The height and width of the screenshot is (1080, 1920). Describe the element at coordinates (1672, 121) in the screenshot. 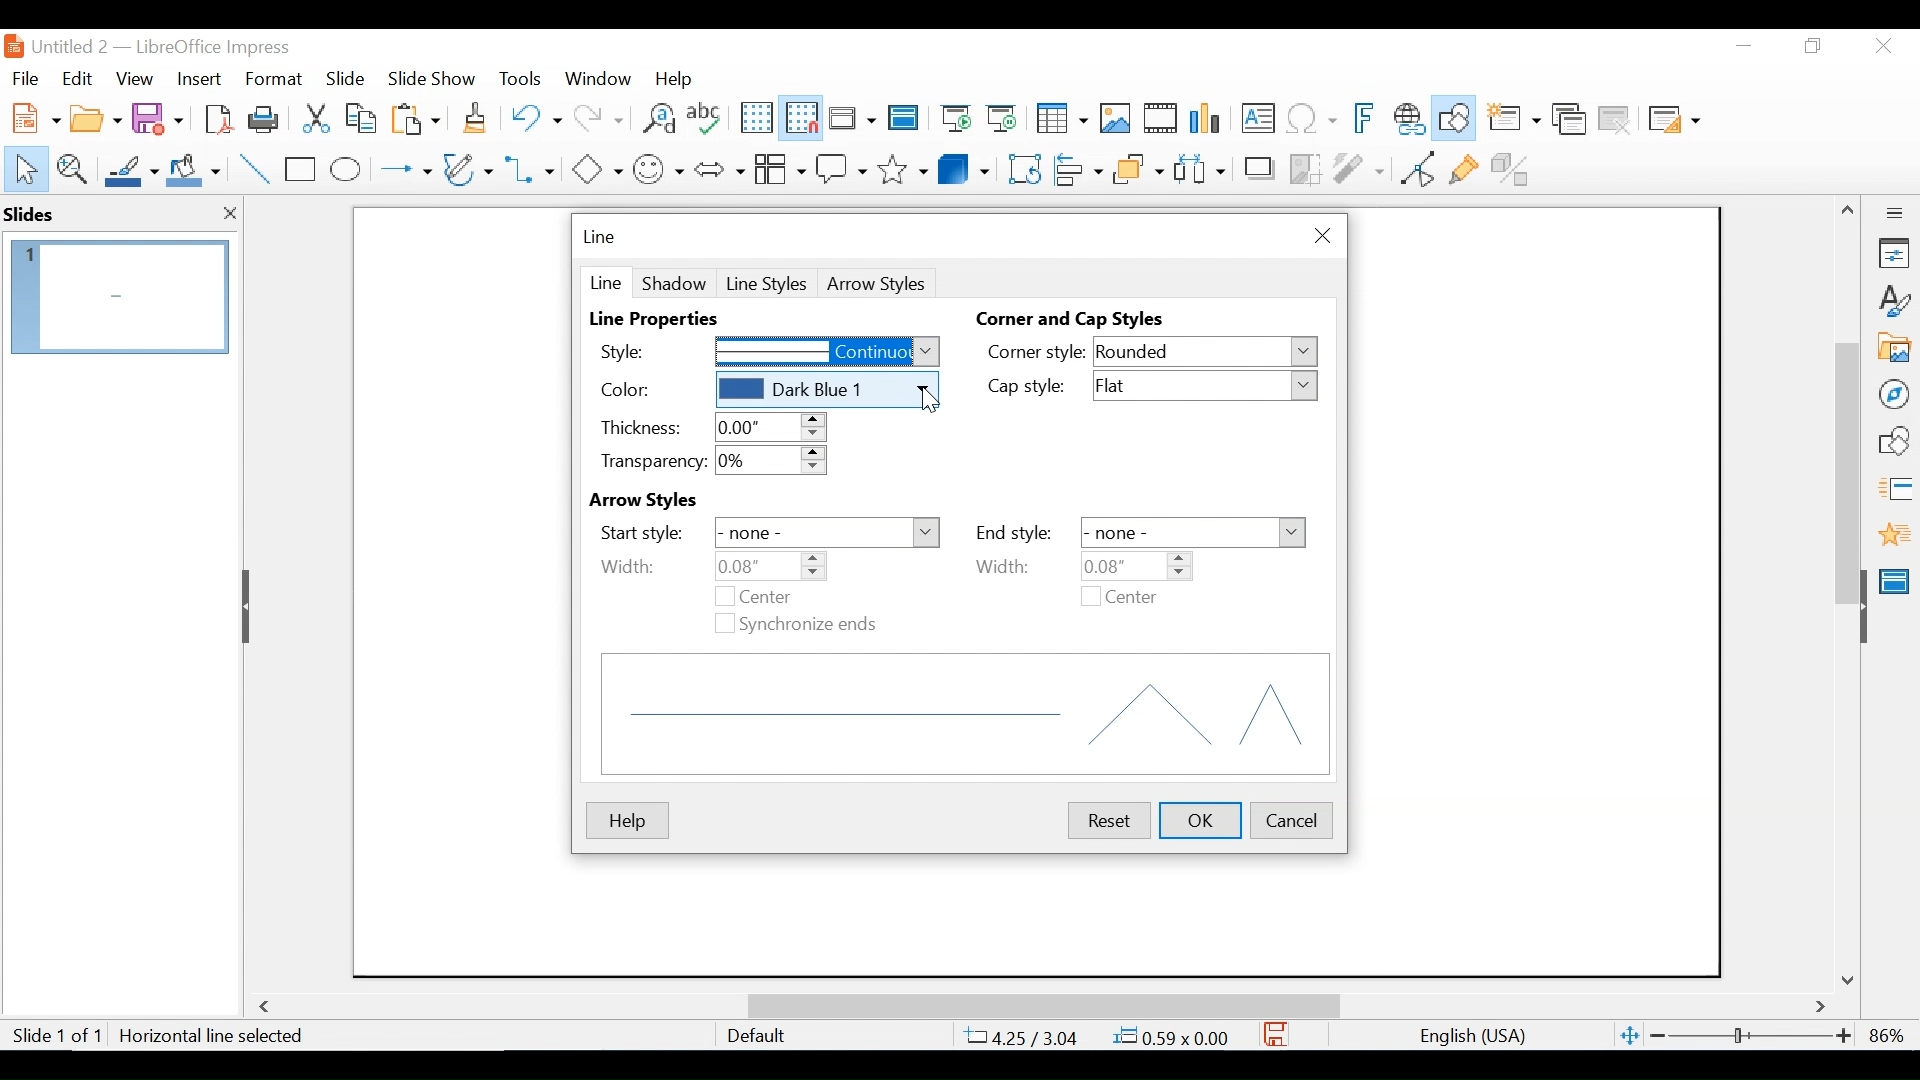

I see `Slide Layout` at that location.